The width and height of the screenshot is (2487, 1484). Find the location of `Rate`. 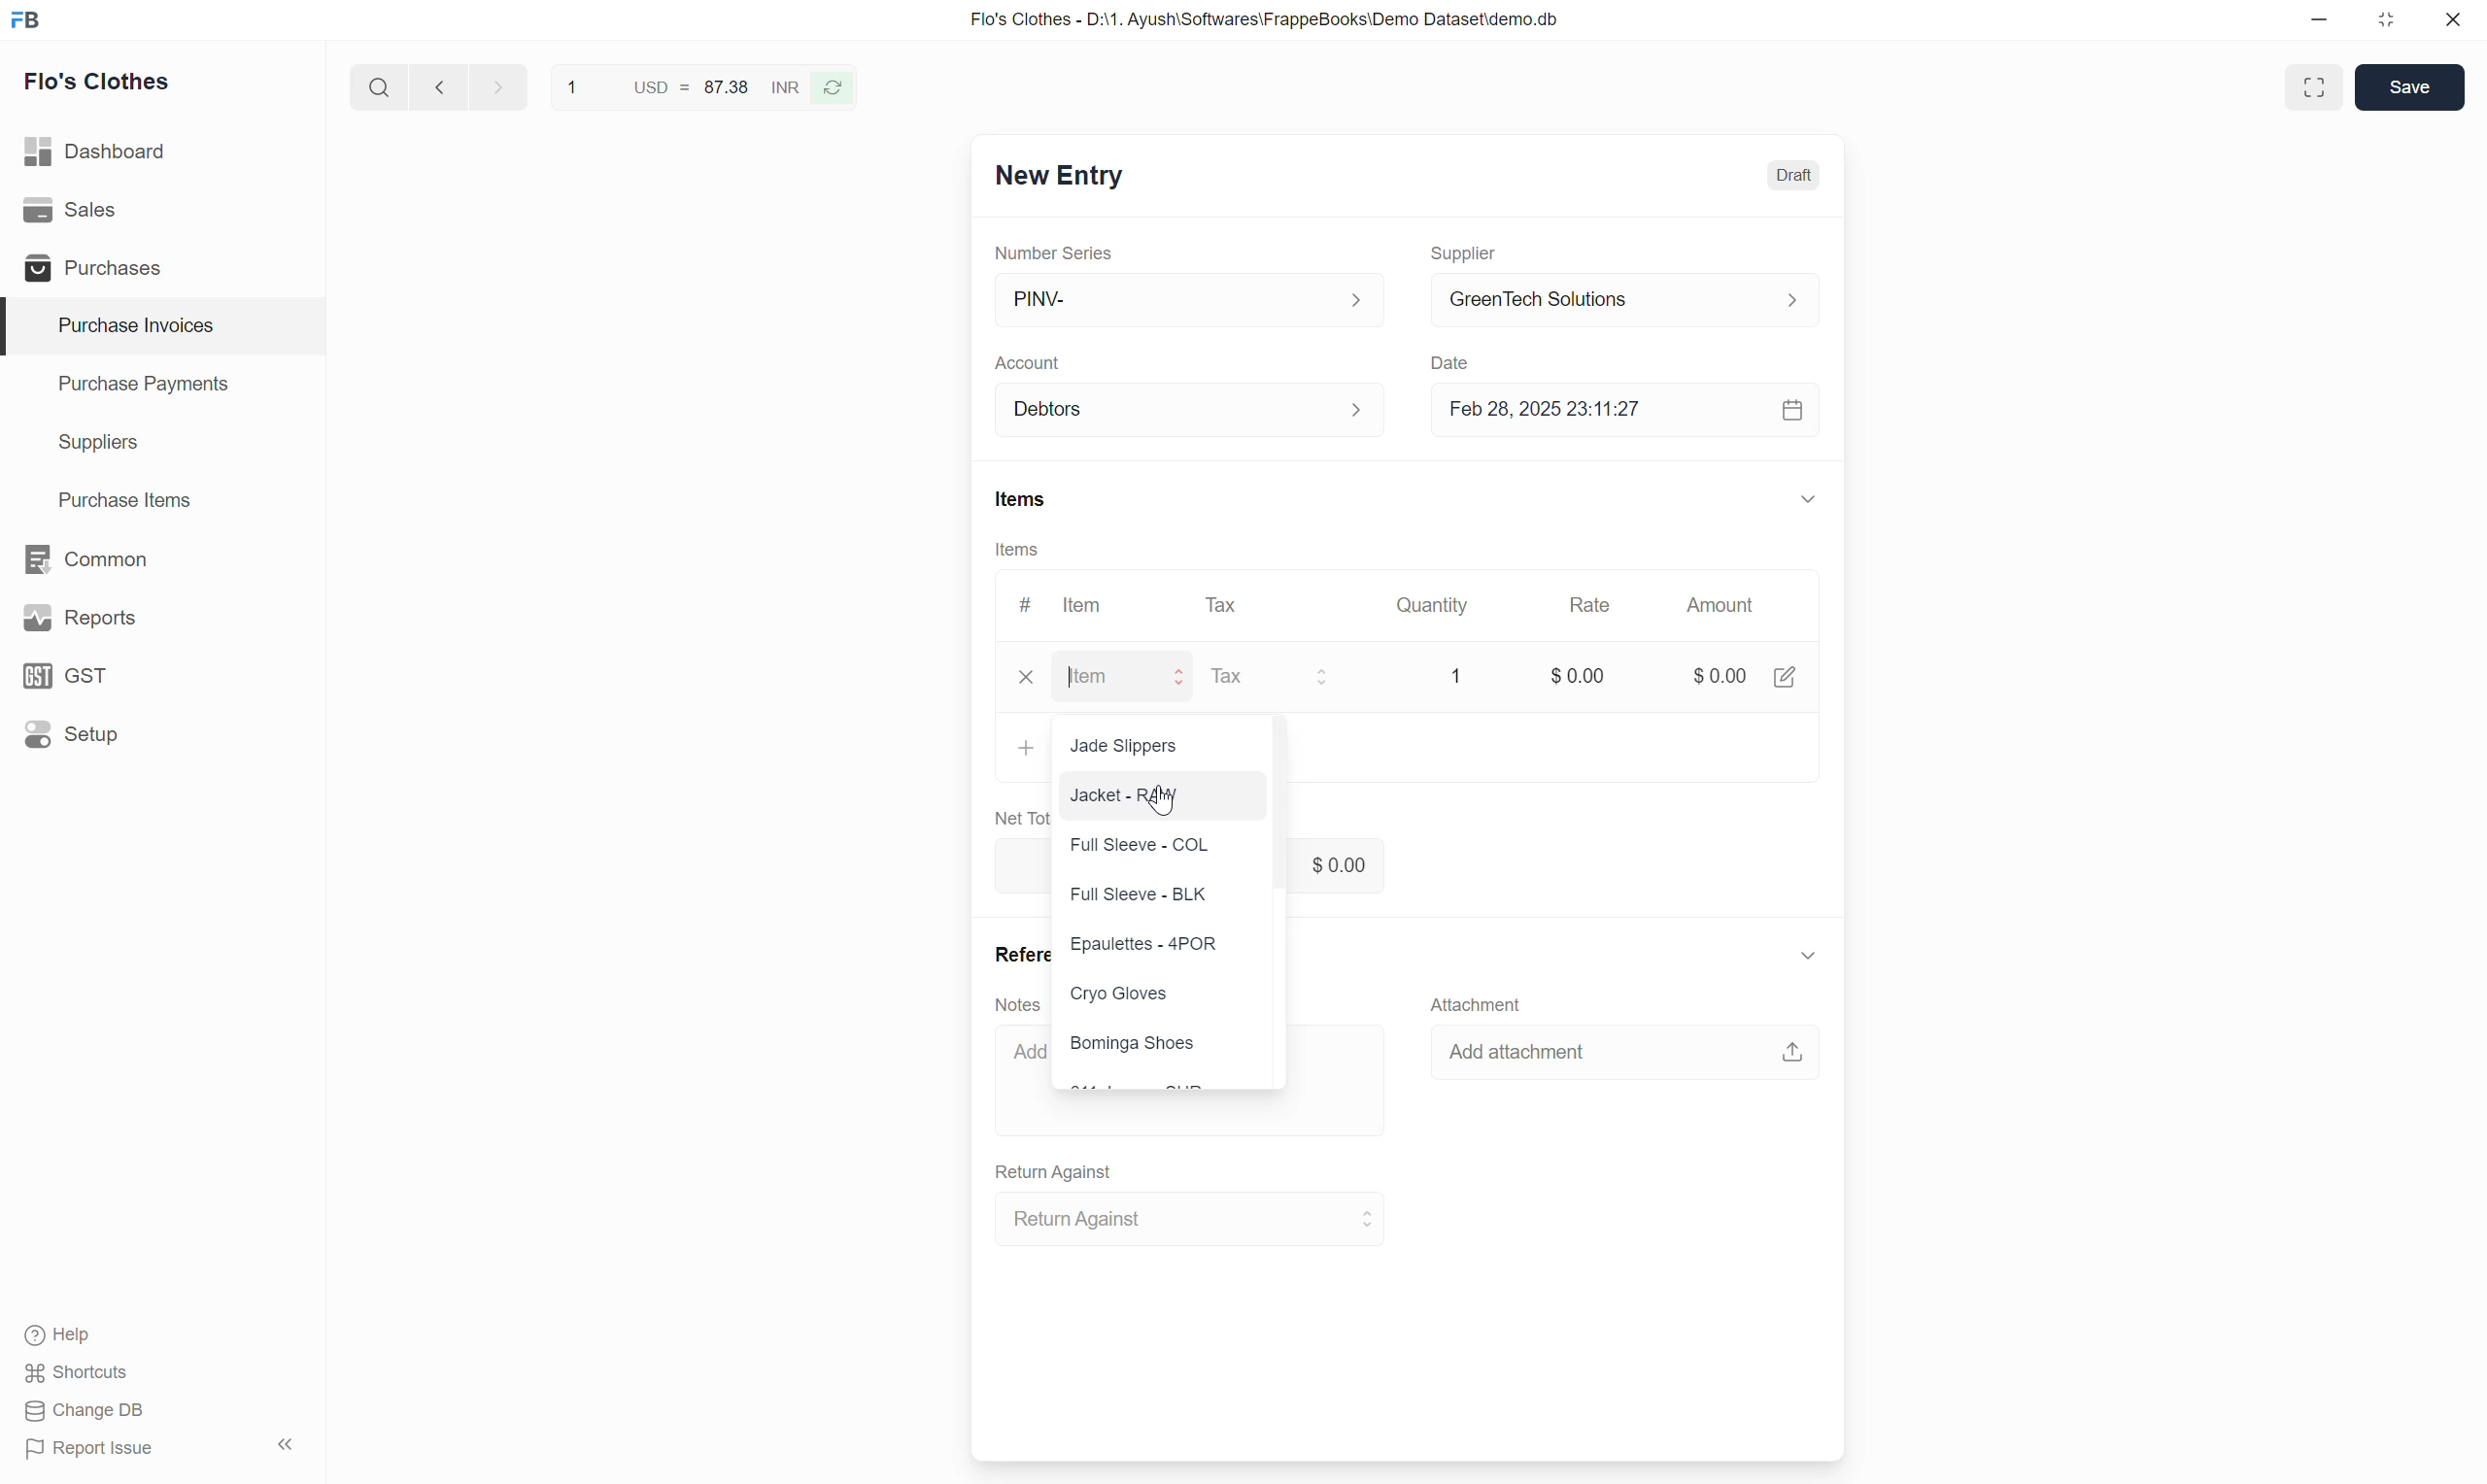

Rate is located at coordinates (1595, 605).